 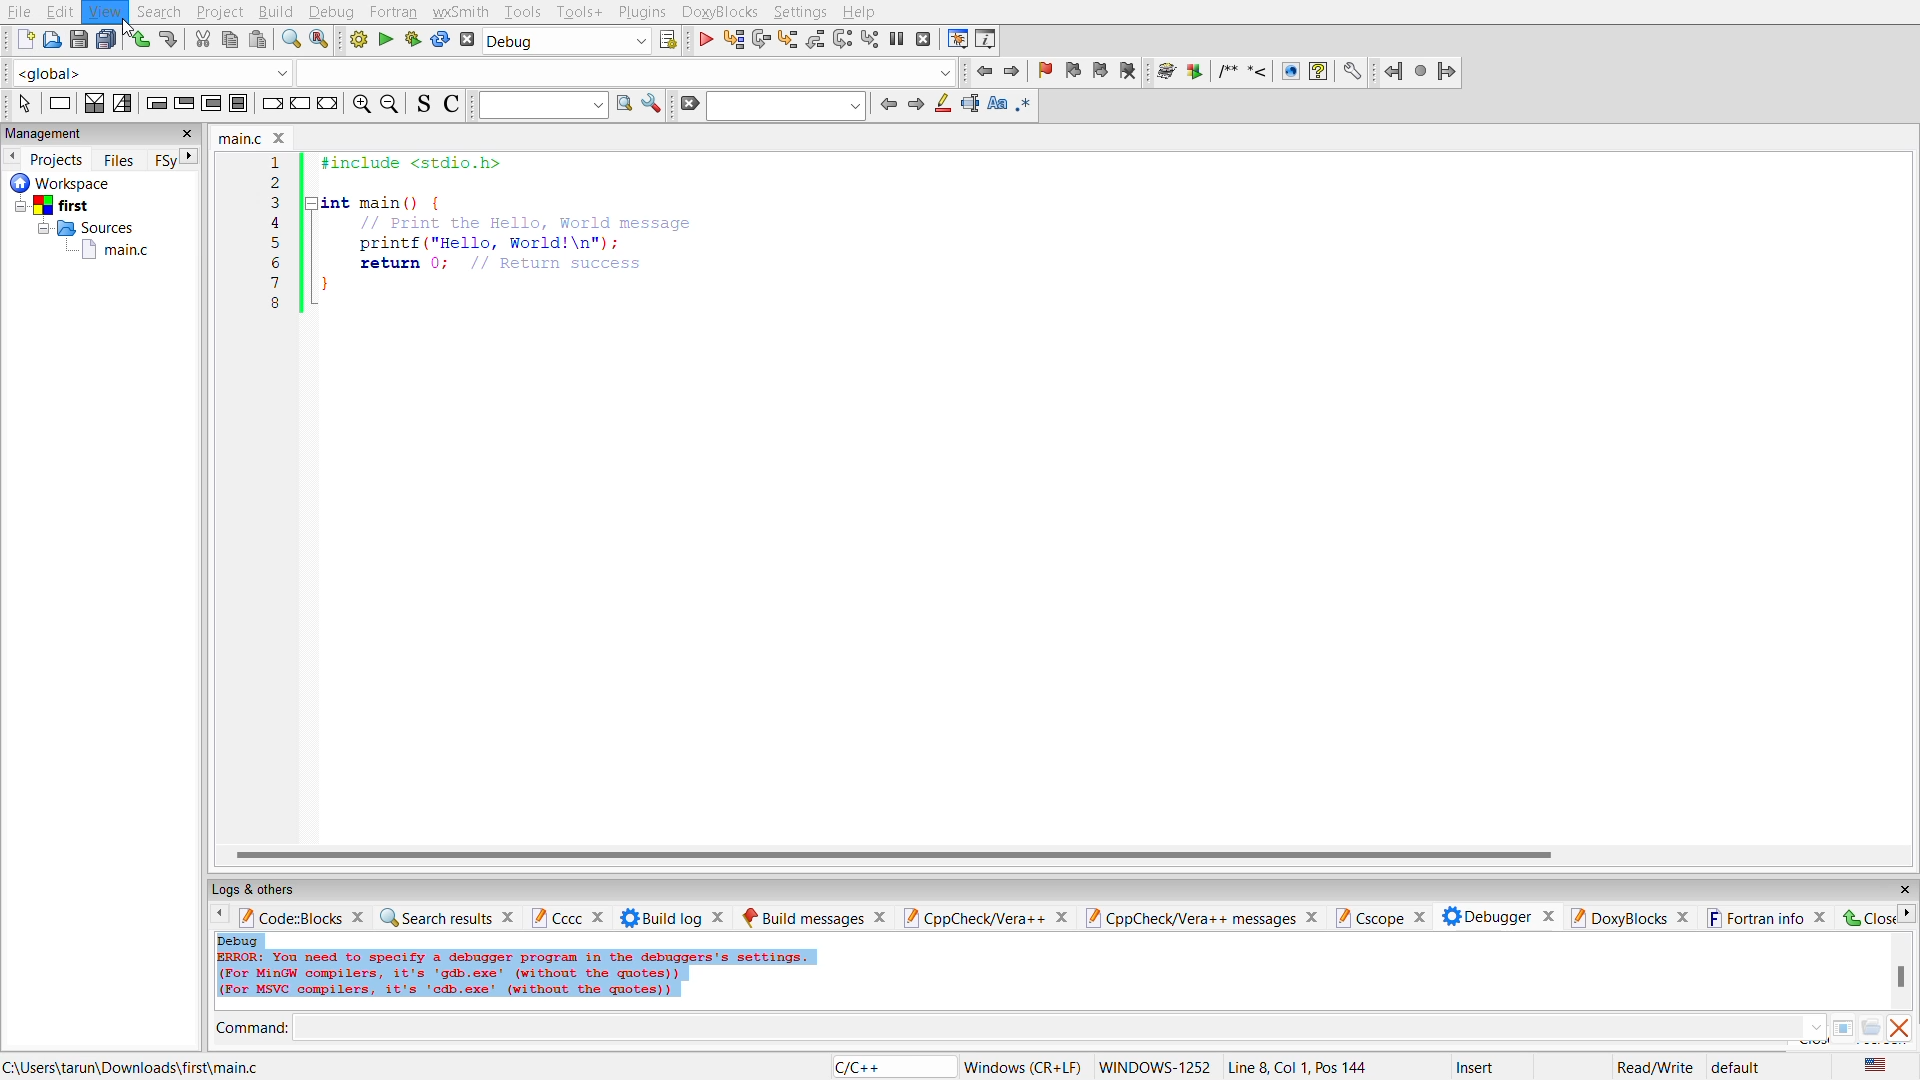 What do you see at coordinates (723, 12) in the screenshot?
I see `doxyblocks` at bounding box center [723, 12].